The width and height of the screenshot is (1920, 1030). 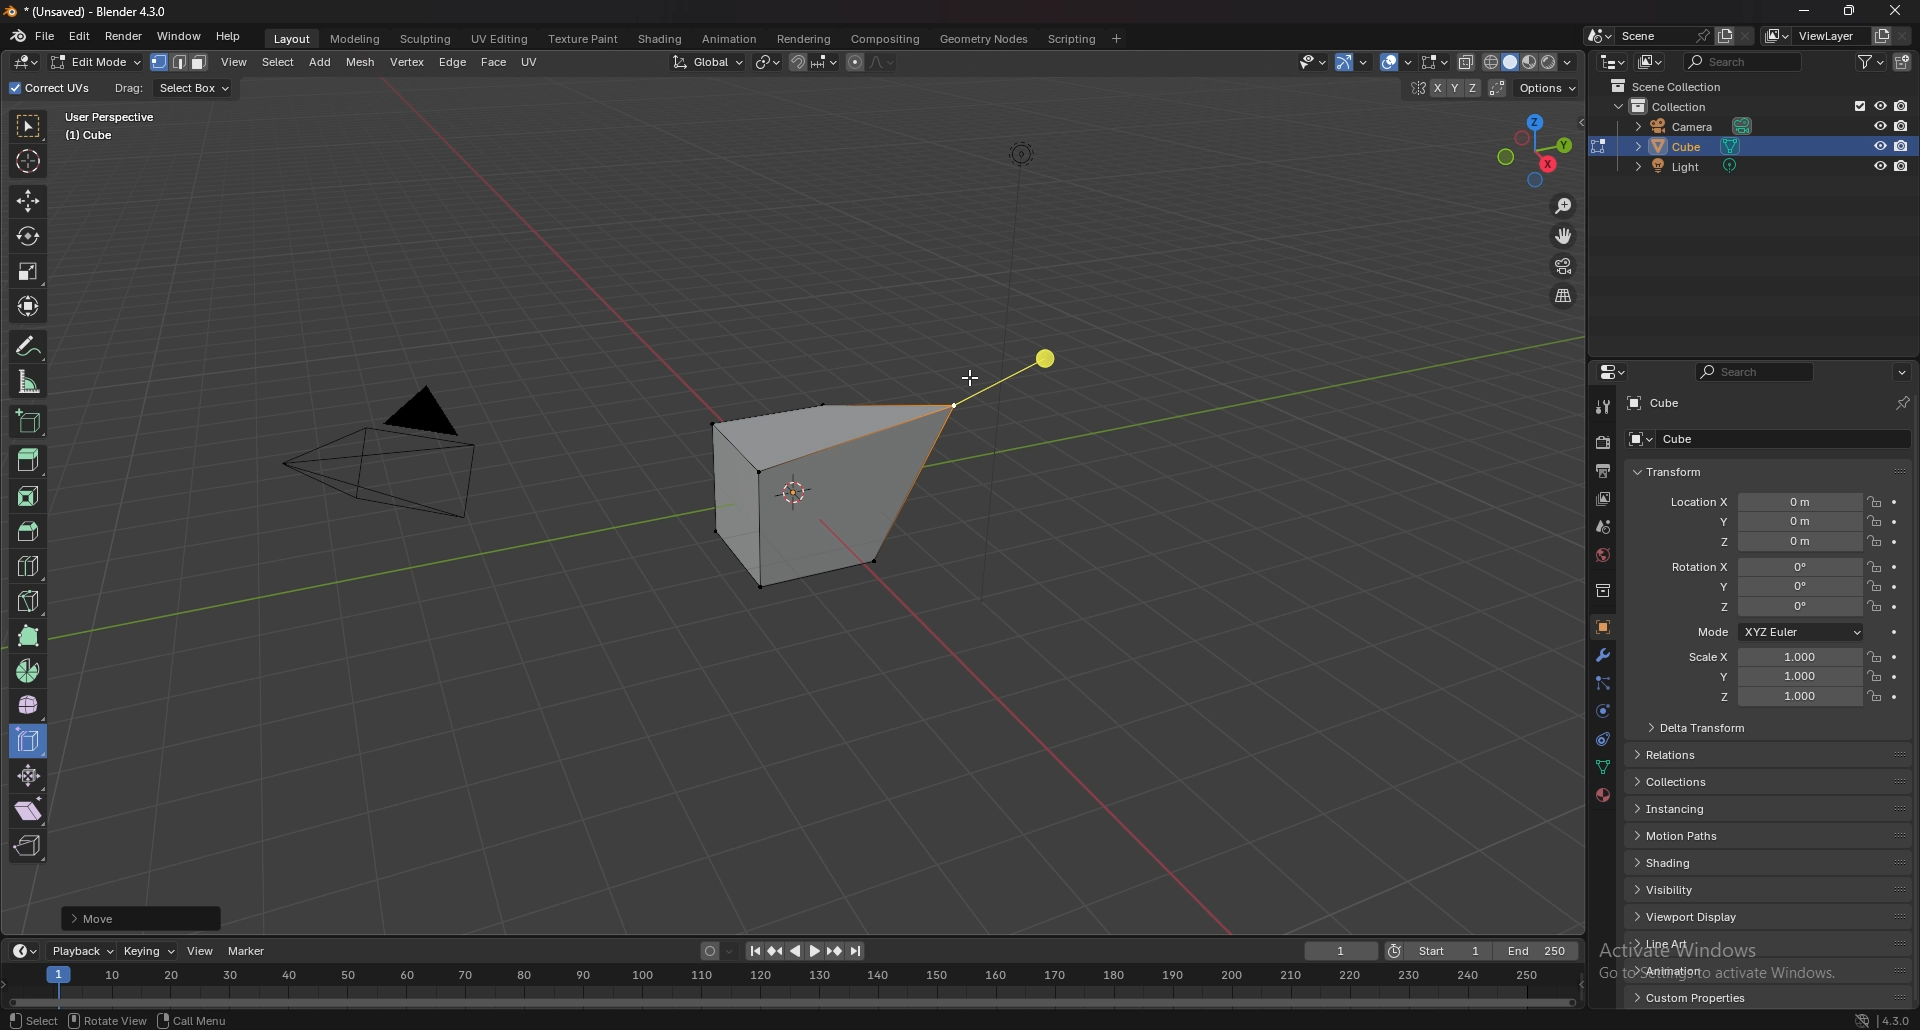 I want to click on smooth, so click(x=30, y=704).